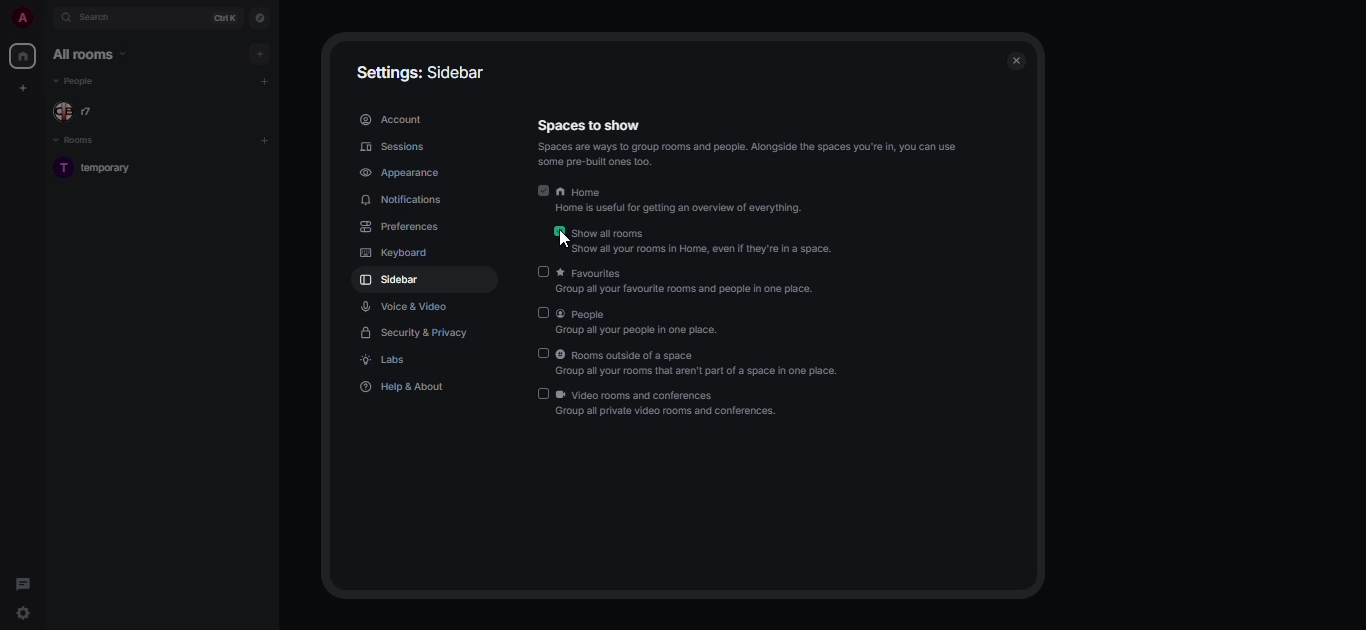 This screenshot has width=1366, height=630. I want to click on disabled, so click(542, 271).